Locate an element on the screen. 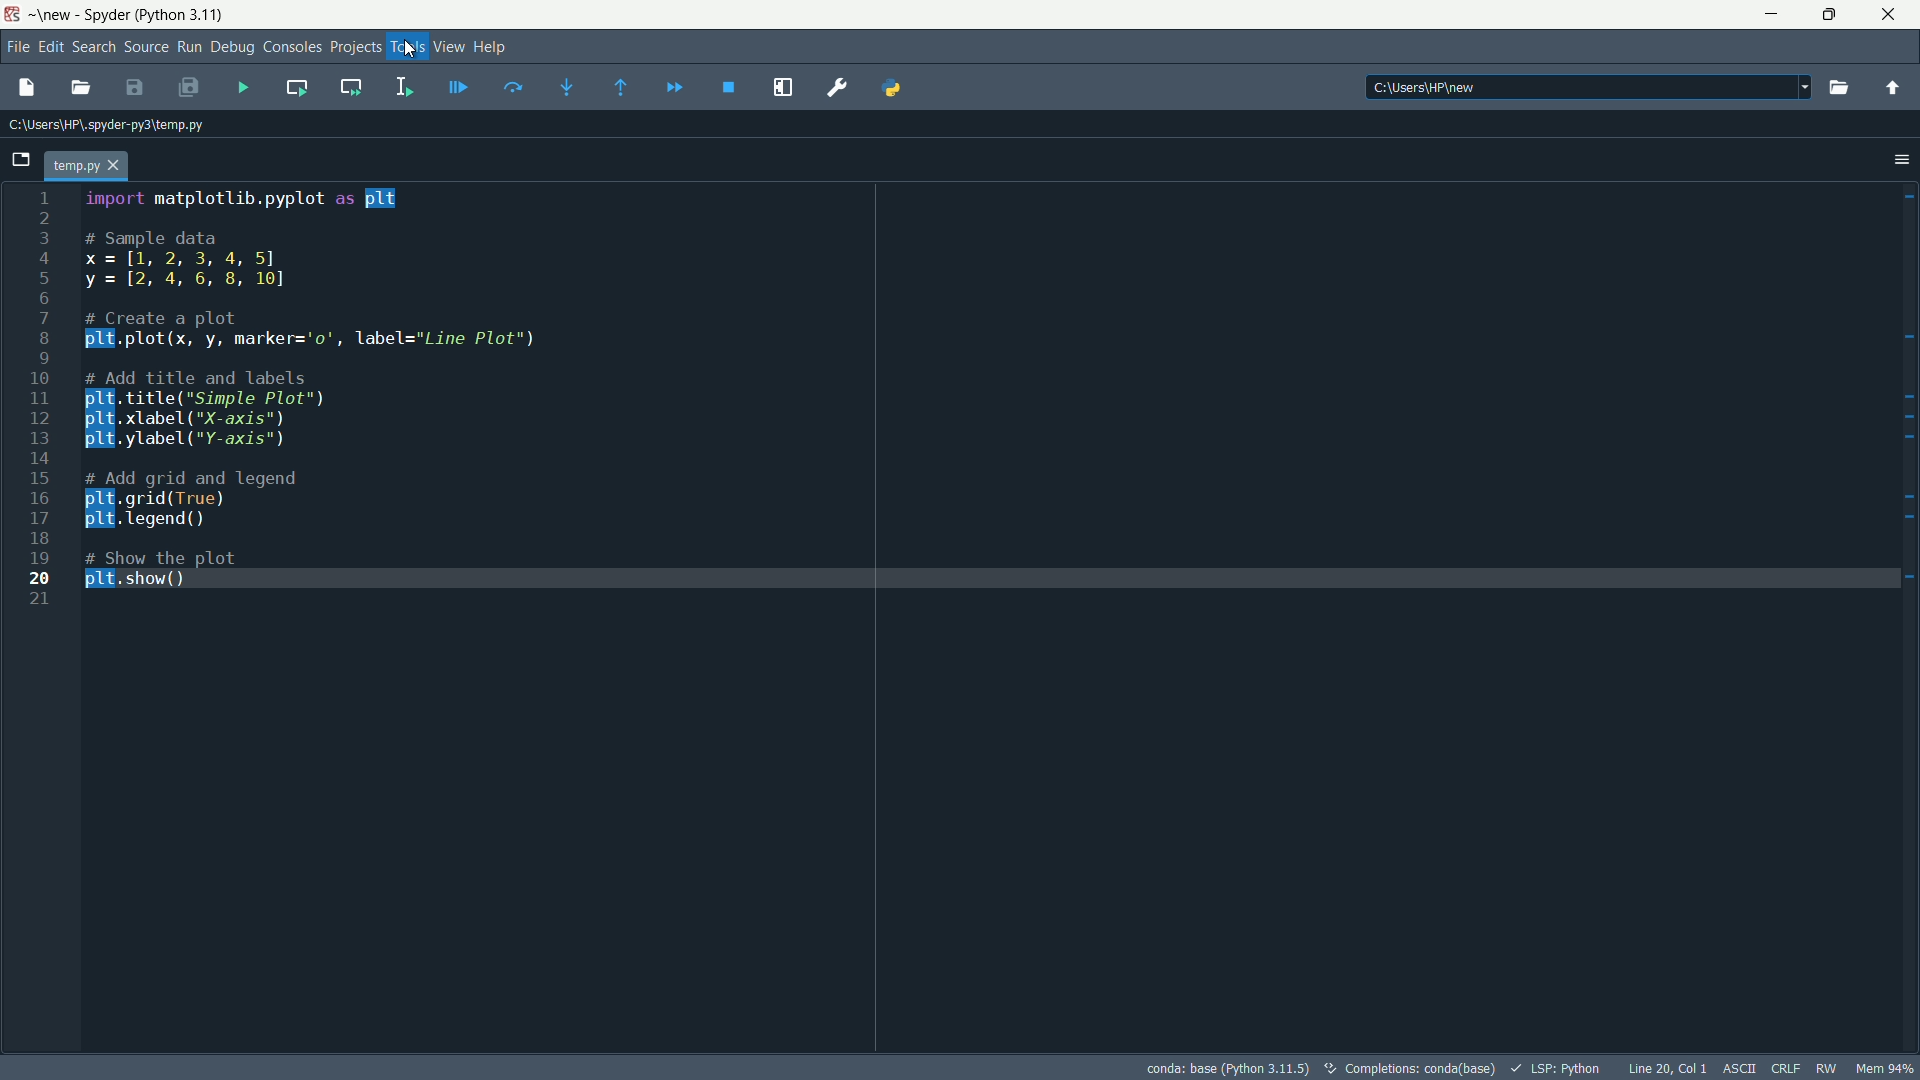  new file is located at coordinates (23, 89).